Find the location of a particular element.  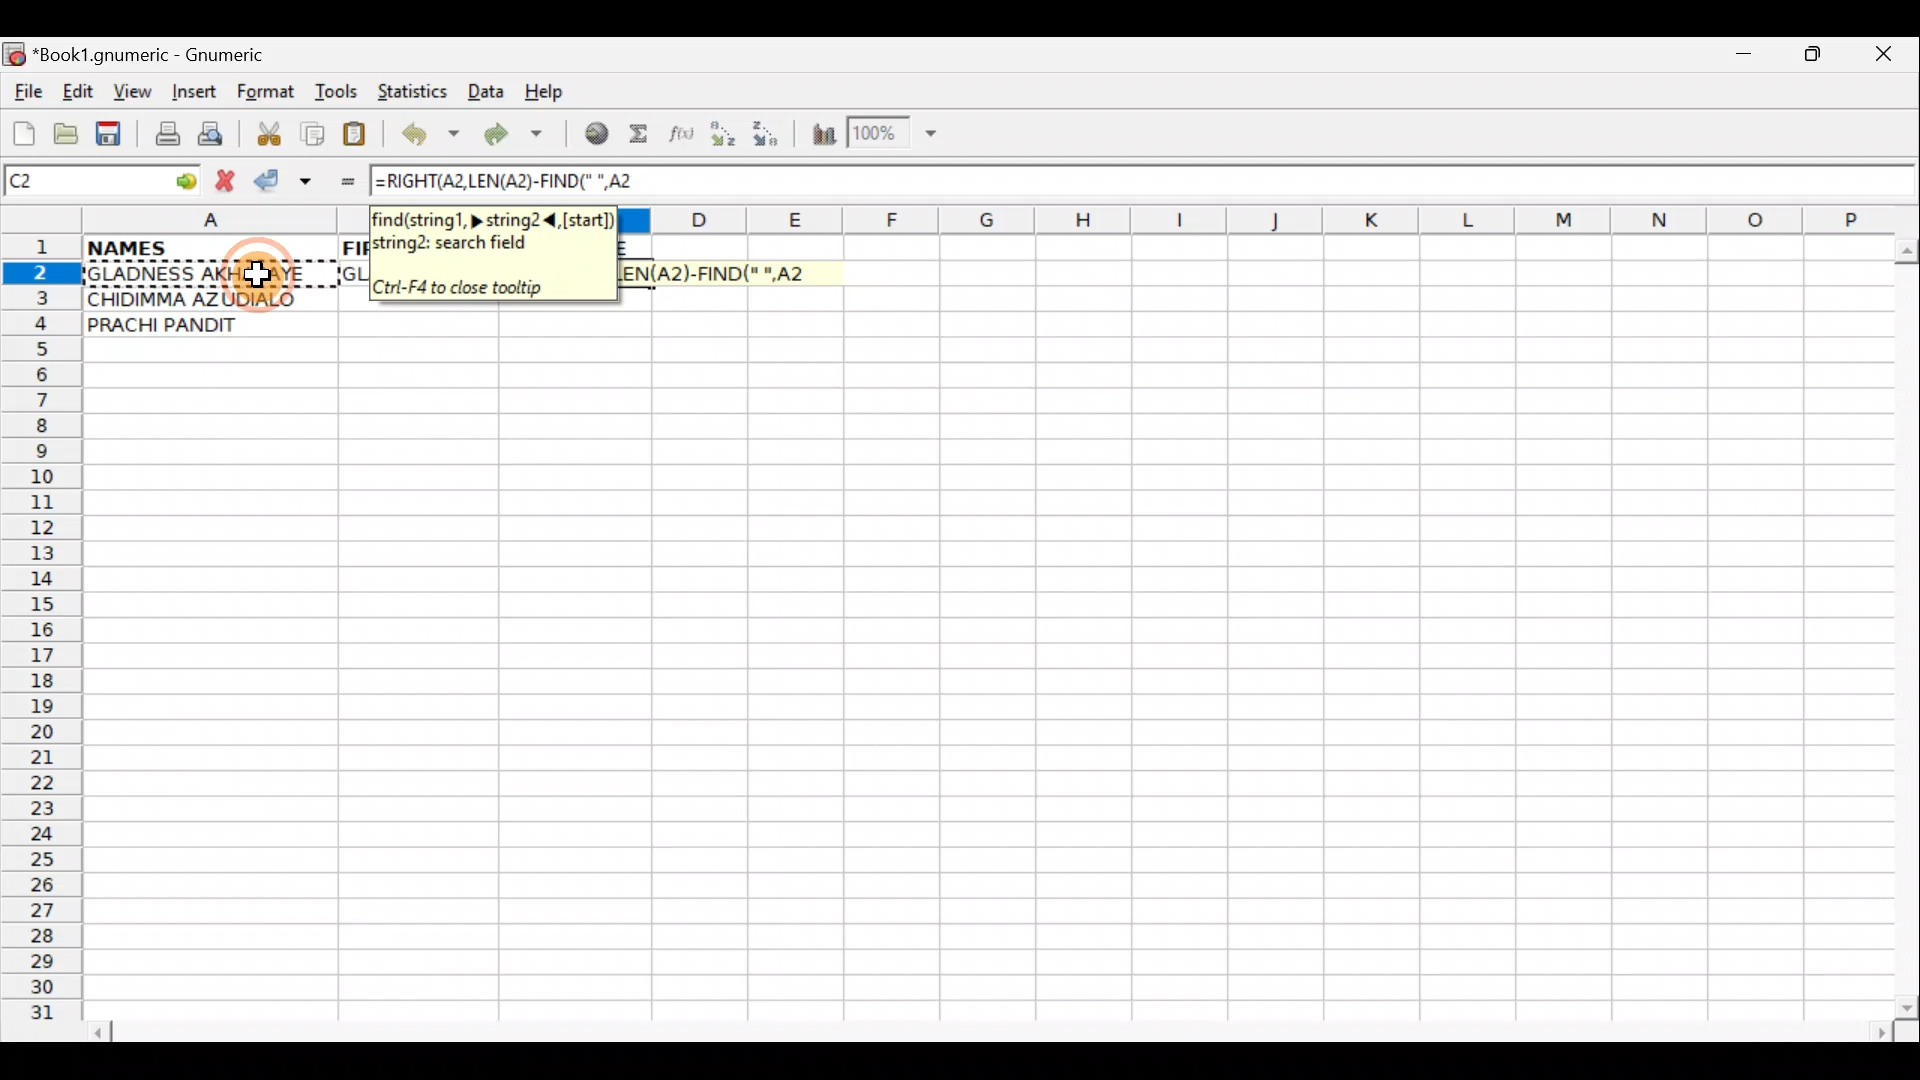

Format is located at coordinates (270, 94).